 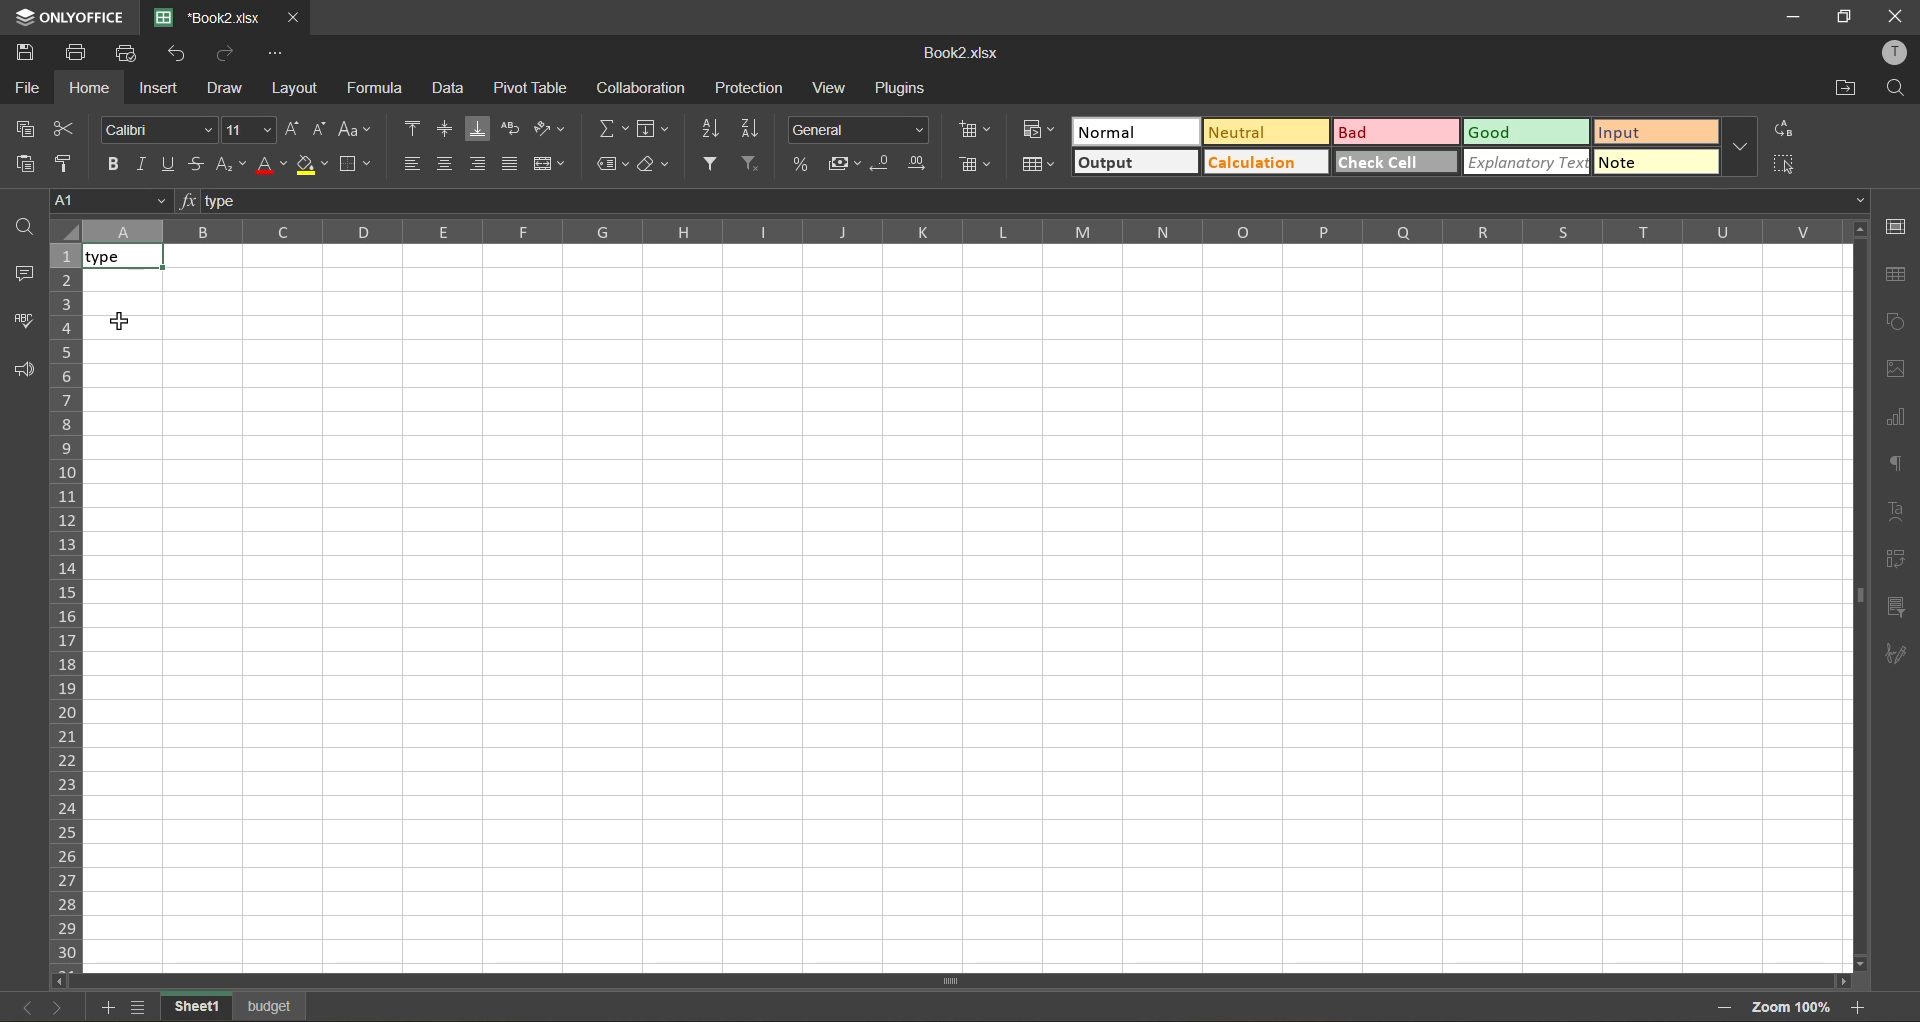 What do you see at coordinates (103, 1009) in the screenshot?
I see `add sheet` at bounding box center [103, 1009].